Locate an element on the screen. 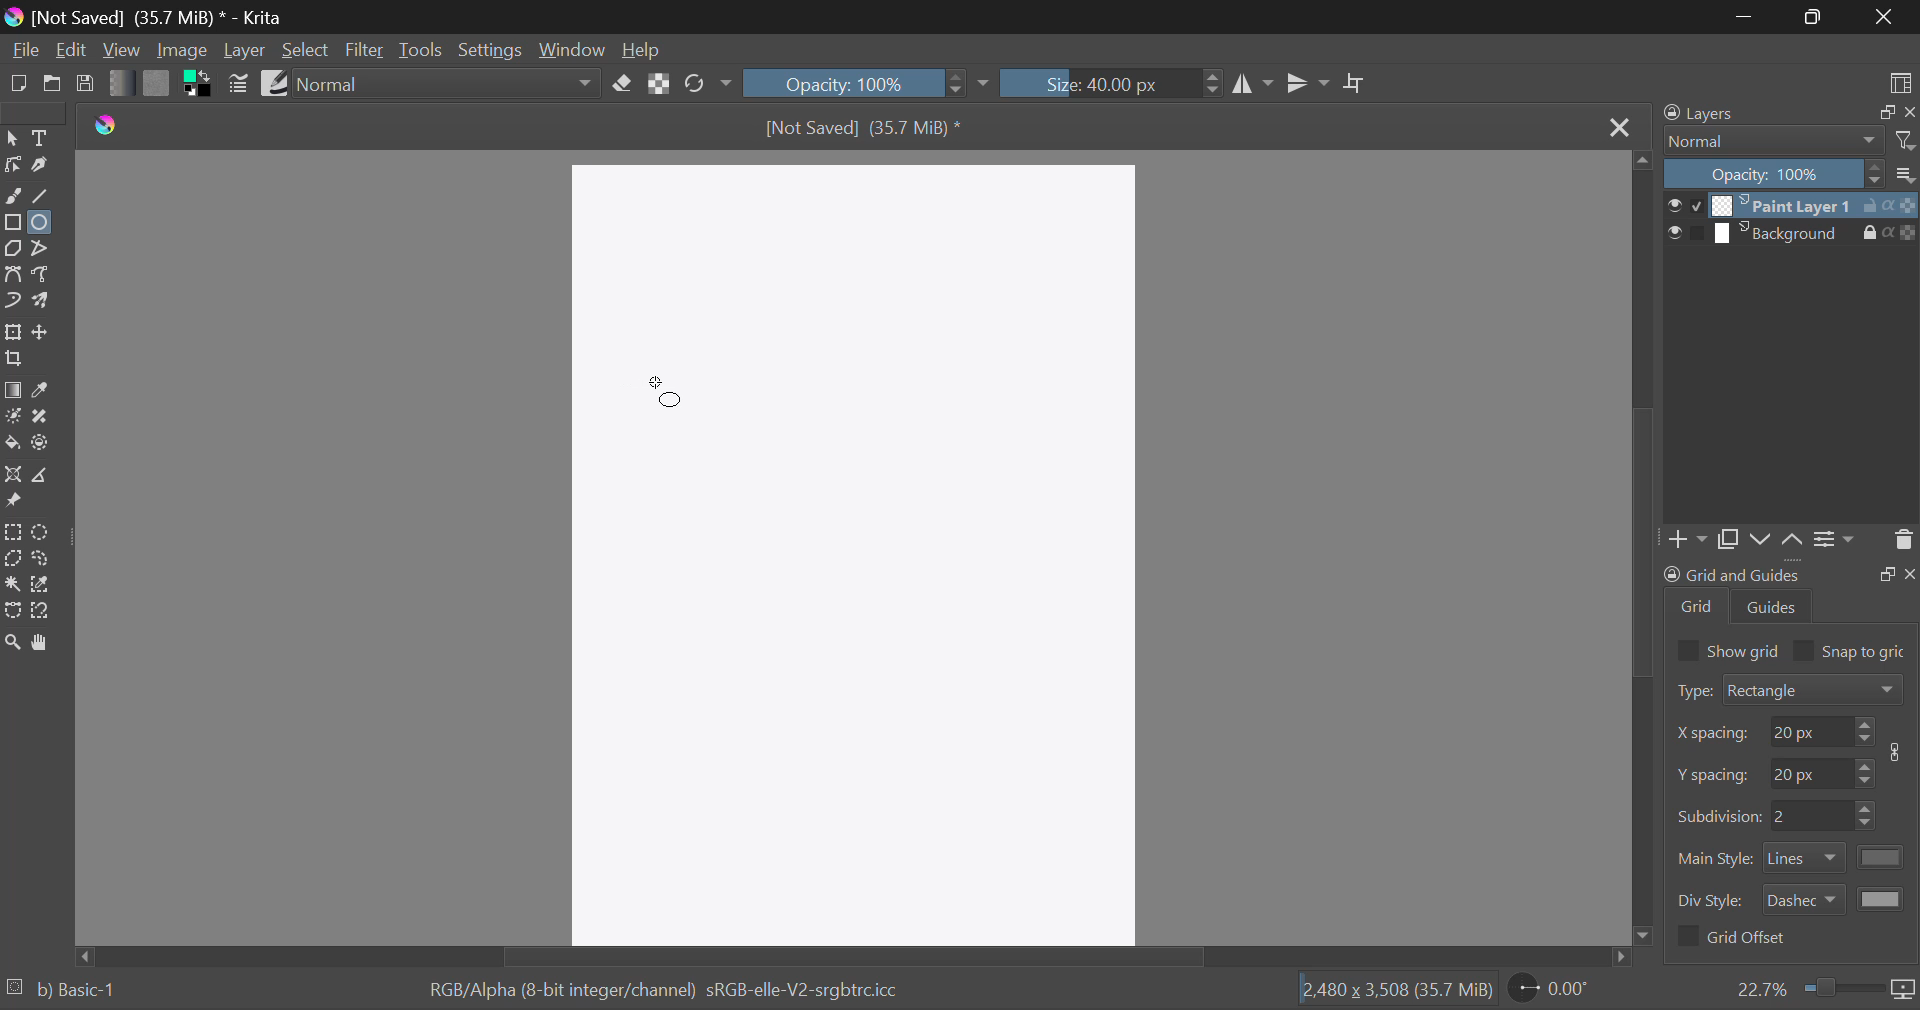  Pattern is located at coordinates (156, 86).